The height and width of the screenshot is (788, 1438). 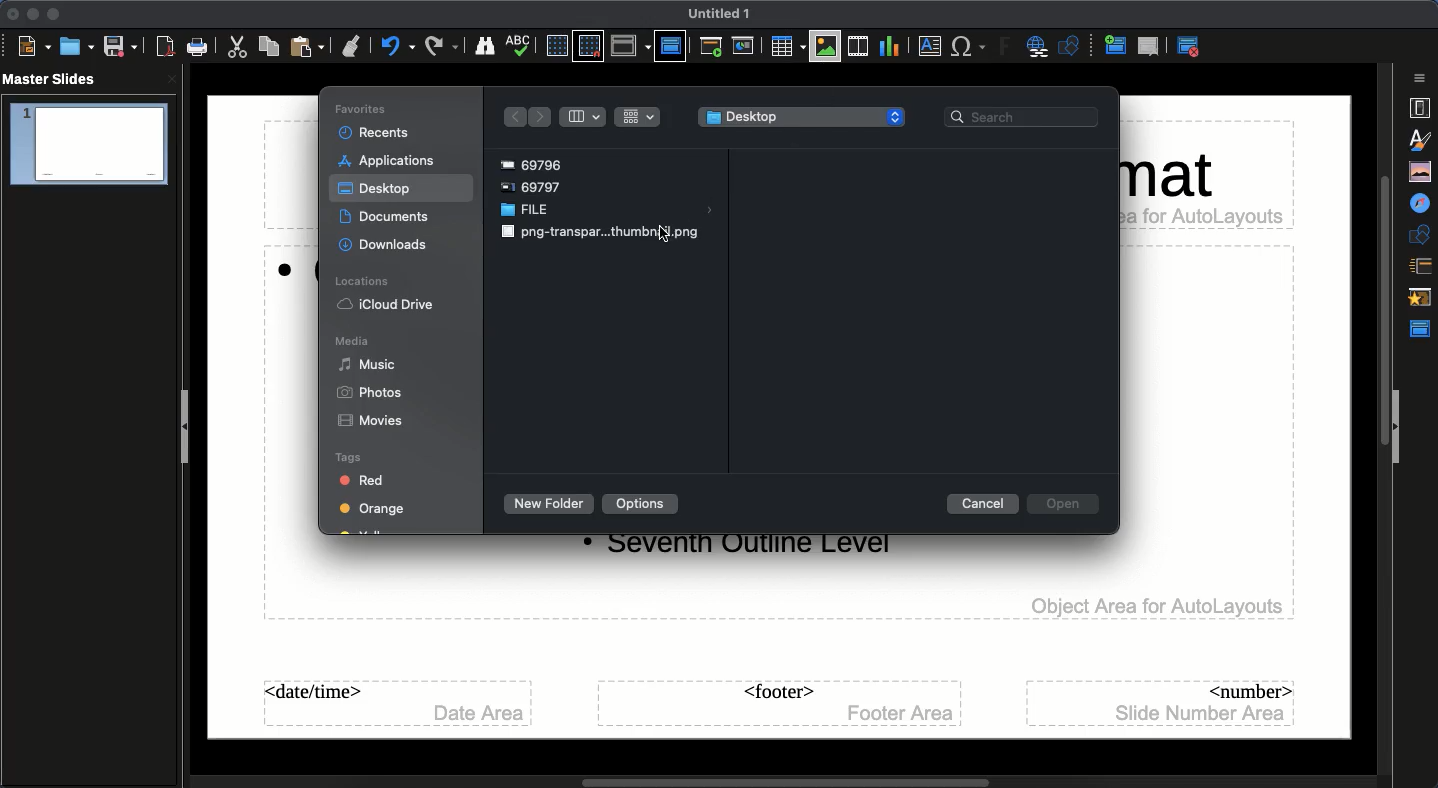 I want to click on Slide transition, so click(x=1419, y=267).